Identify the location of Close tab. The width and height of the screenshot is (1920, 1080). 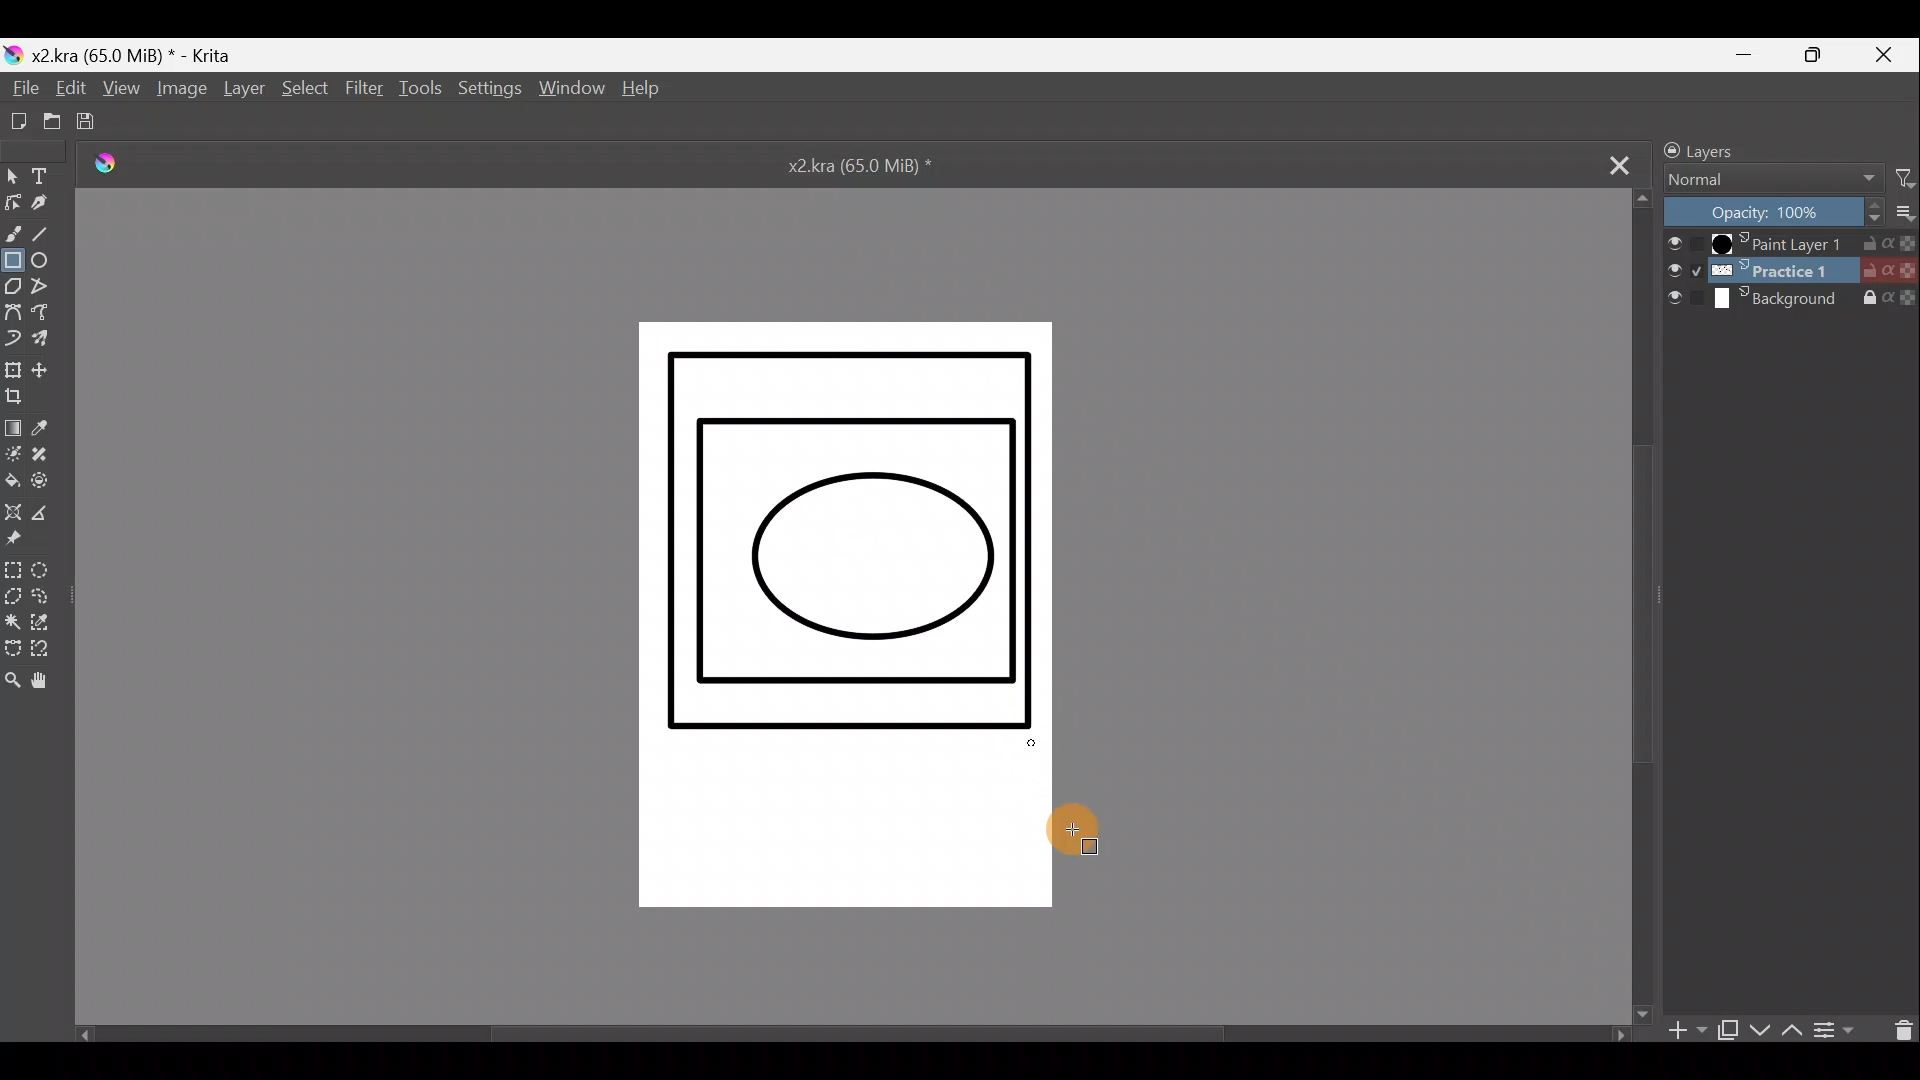
(1611, 167).